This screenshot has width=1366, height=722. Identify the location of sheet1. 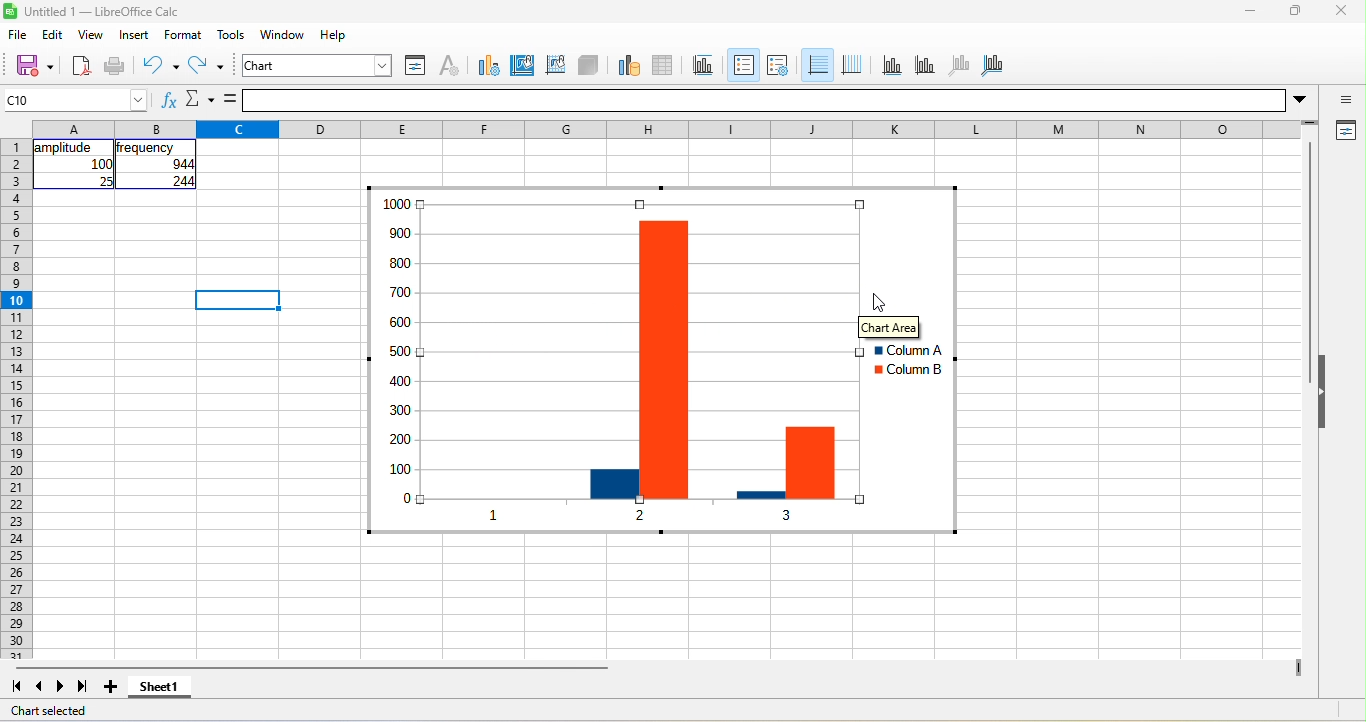
(168, 692).